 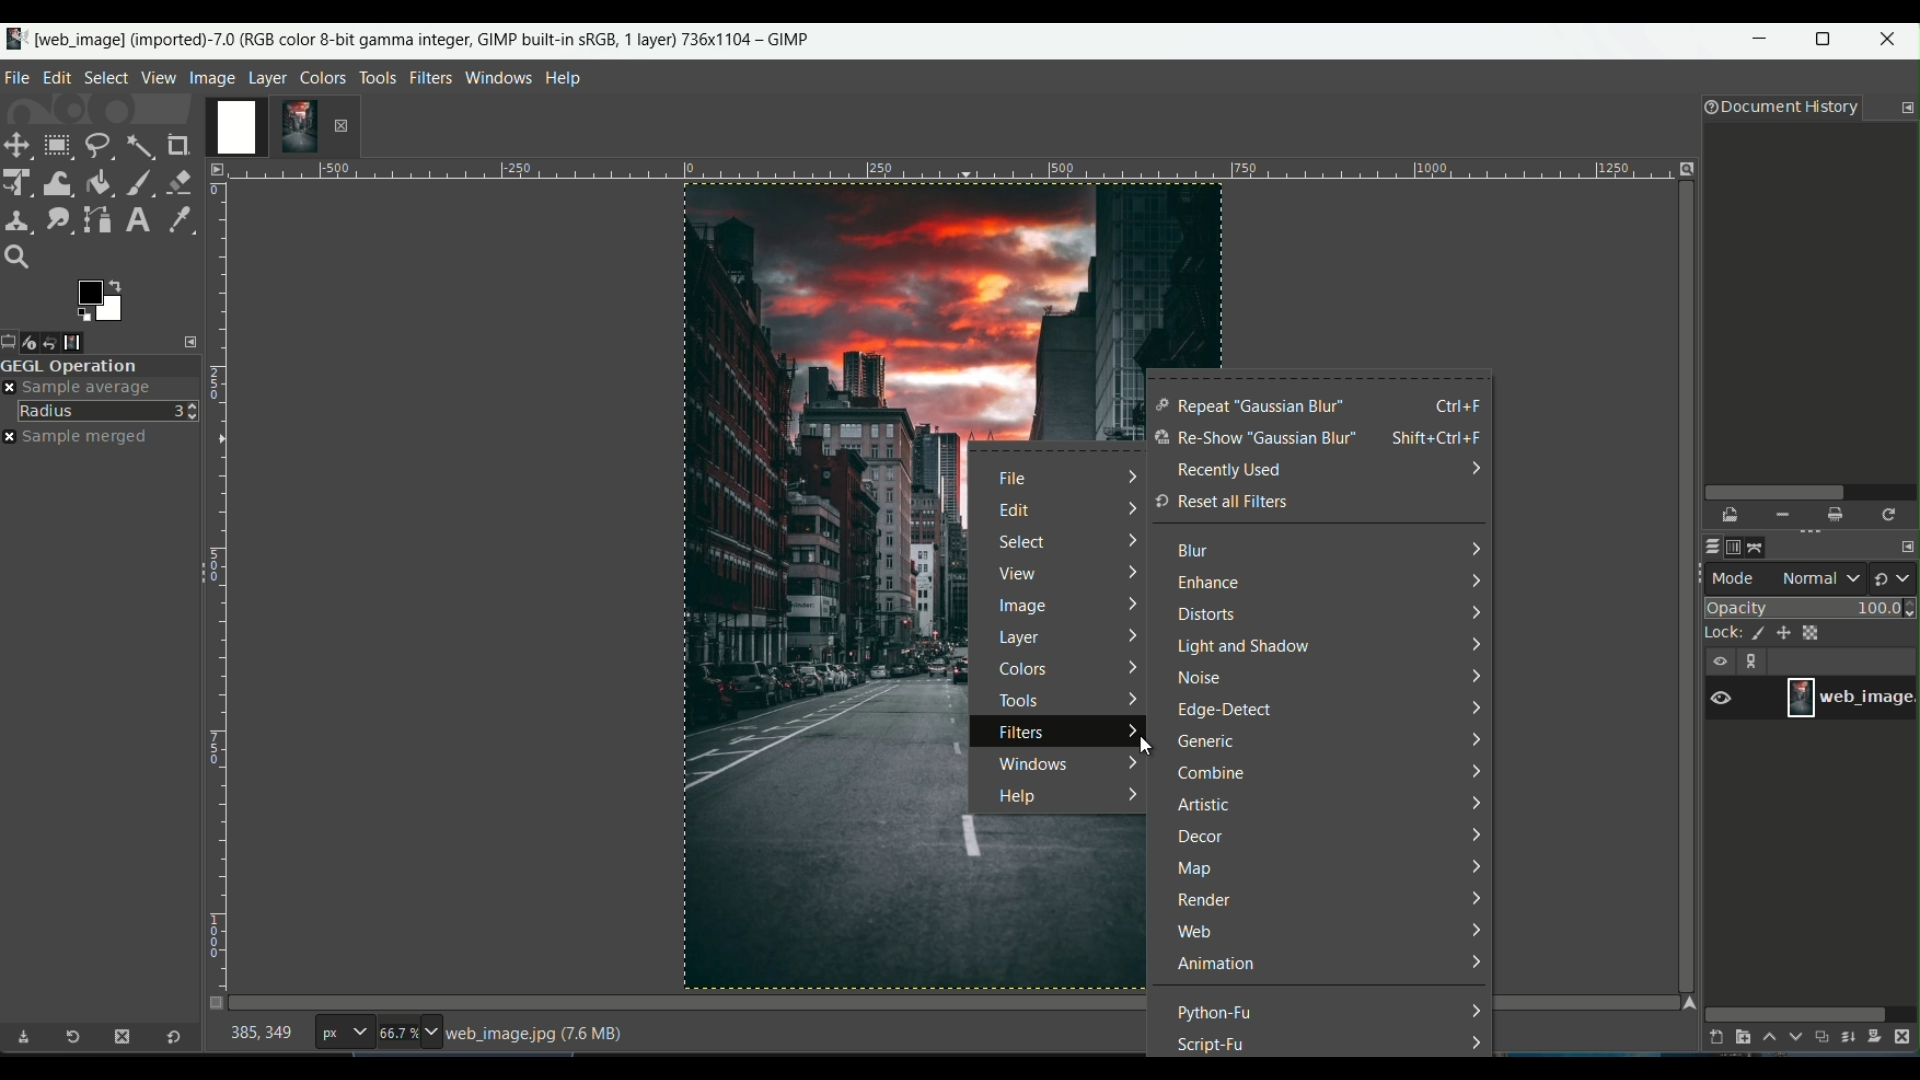 I want to click on description, so click(x=539, y=1034).